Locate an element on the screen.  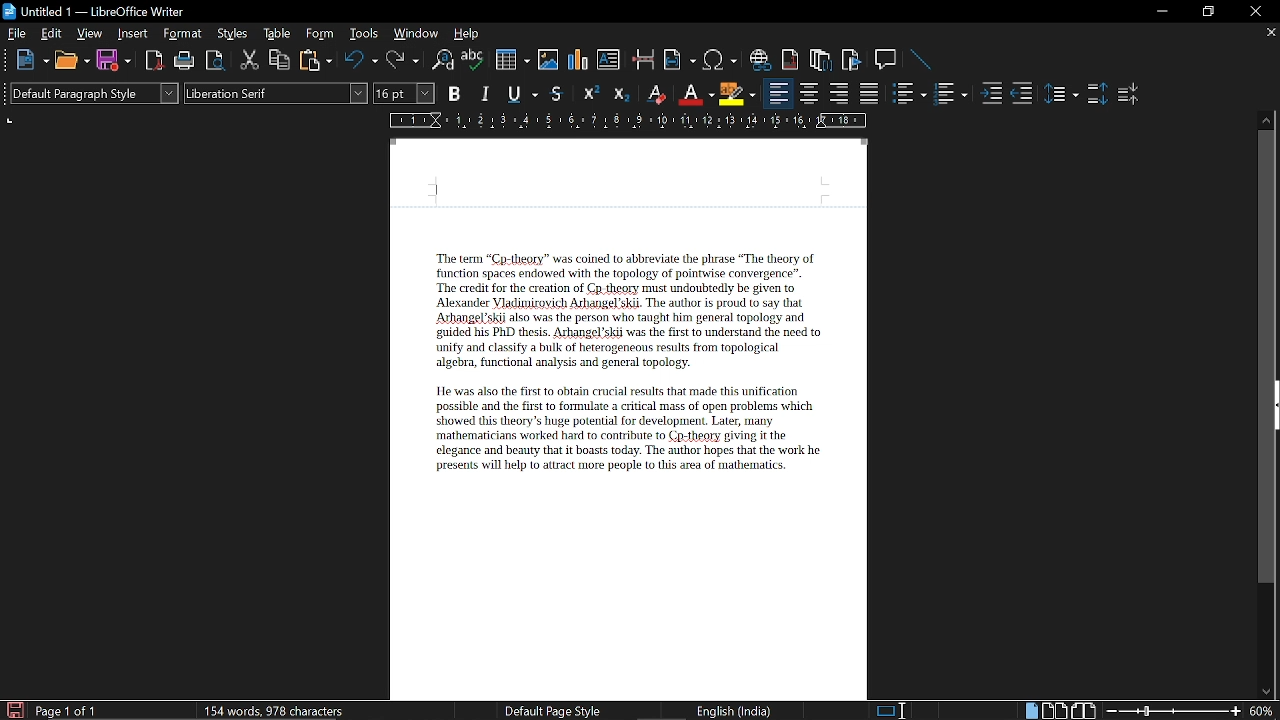
Save is located at coordinates (115, 62).